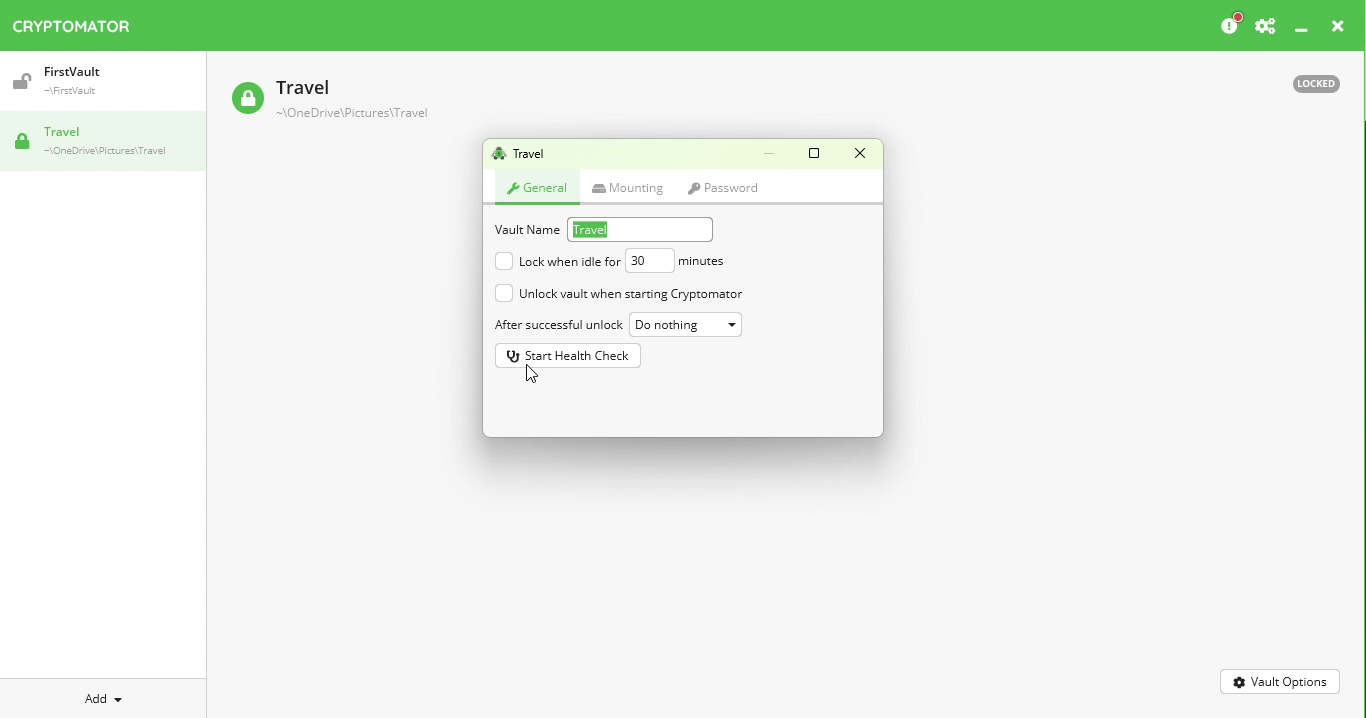  What do you see at coordinates (502, 261) in the screenshot?
I see `unchecked checkbox` at bounding box center [502, 261].